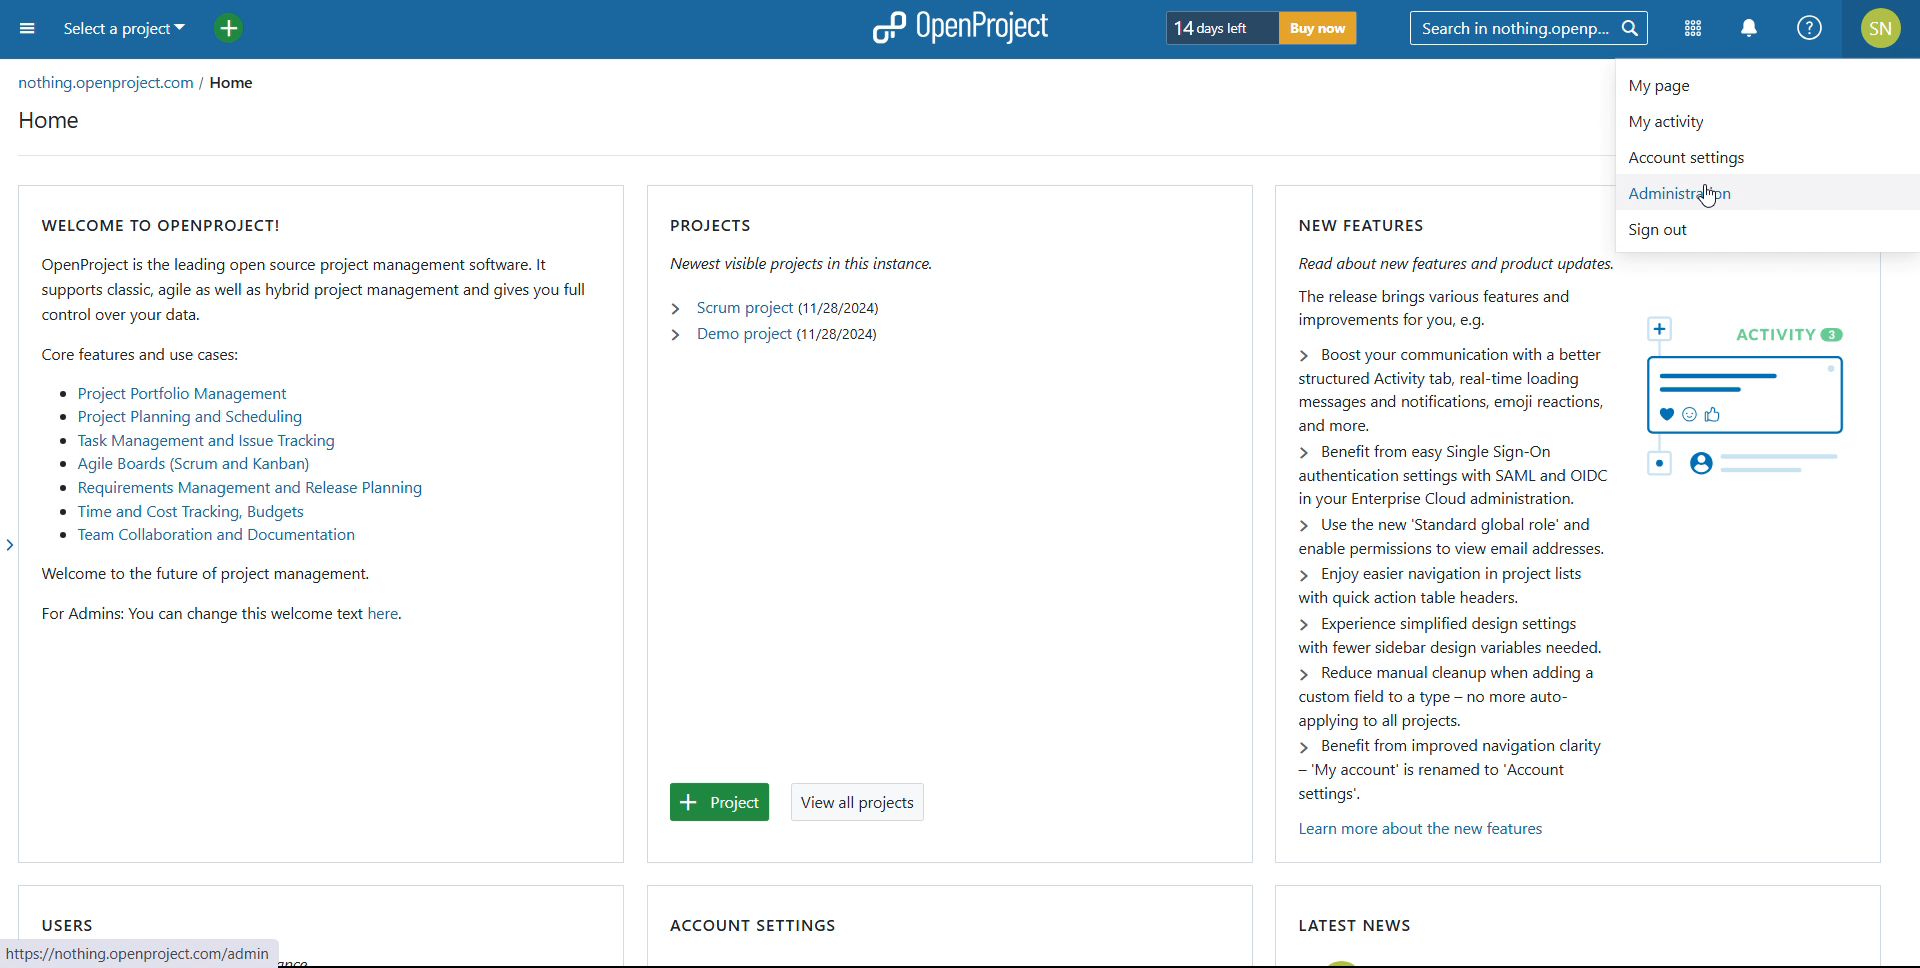 The width and height of the screenshot is (1920, 968). I want to click on administration, so click(1768, 193).